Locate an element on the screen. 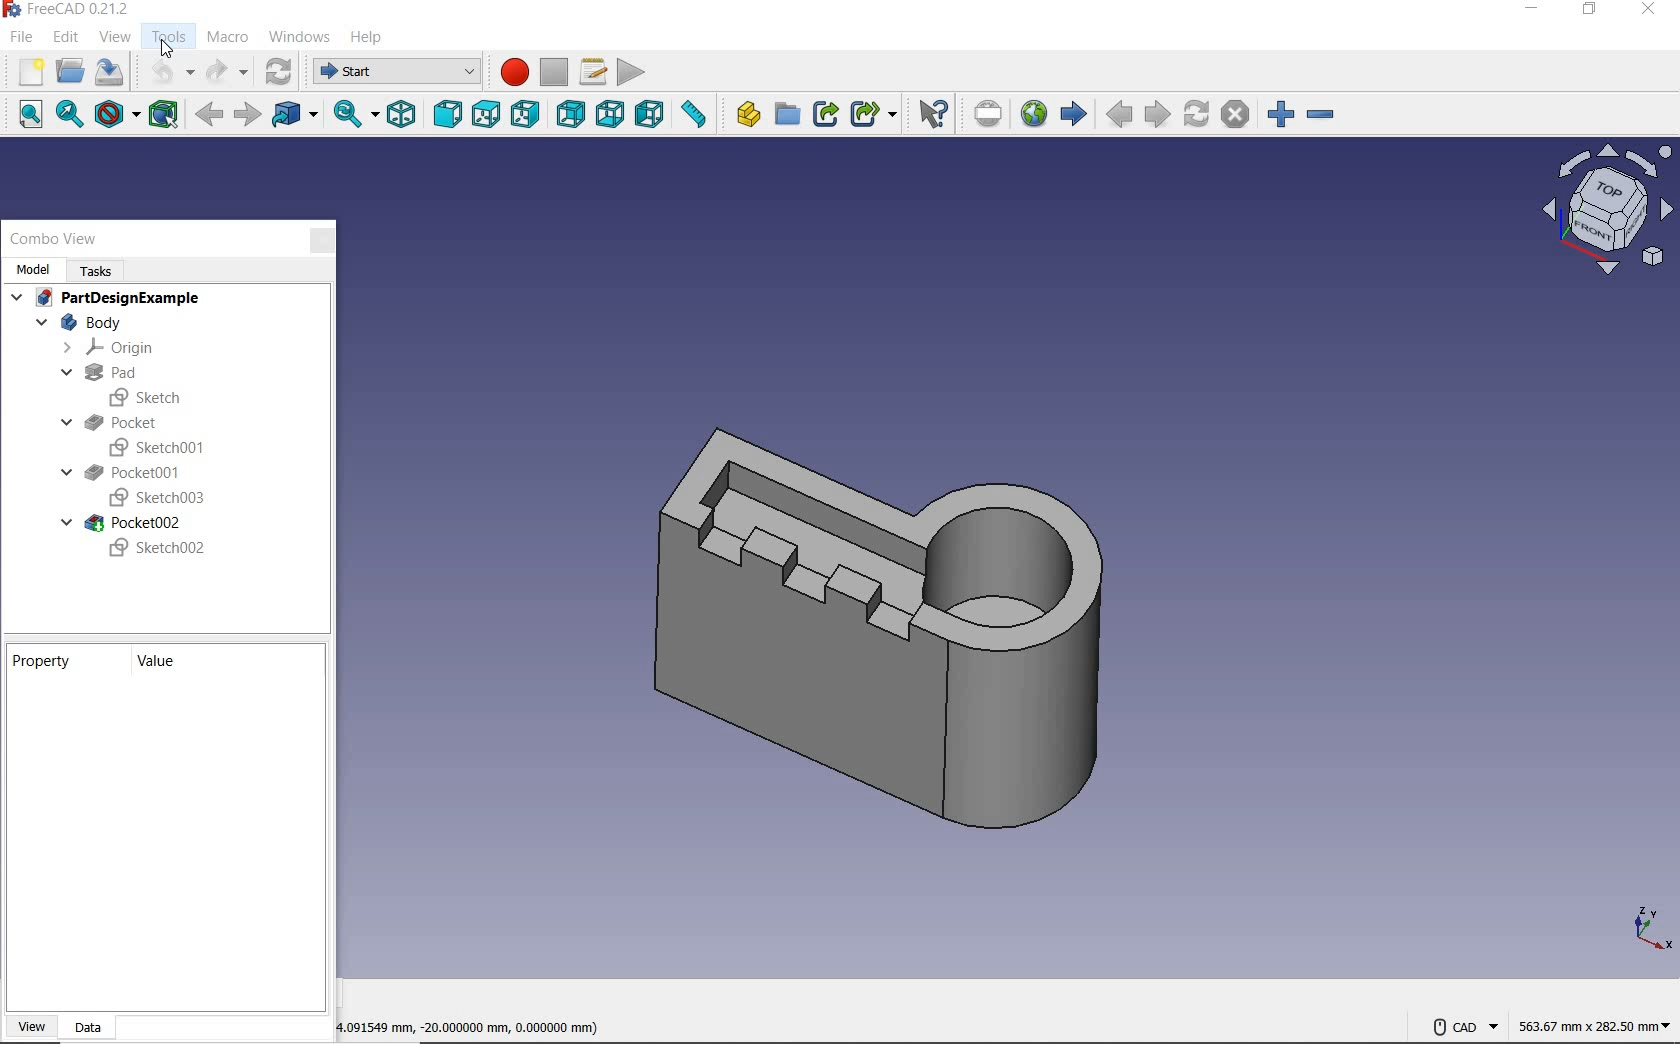 This screenshot has width=1680, height=1044. Sketch002 is located at coordinates (158, 549).